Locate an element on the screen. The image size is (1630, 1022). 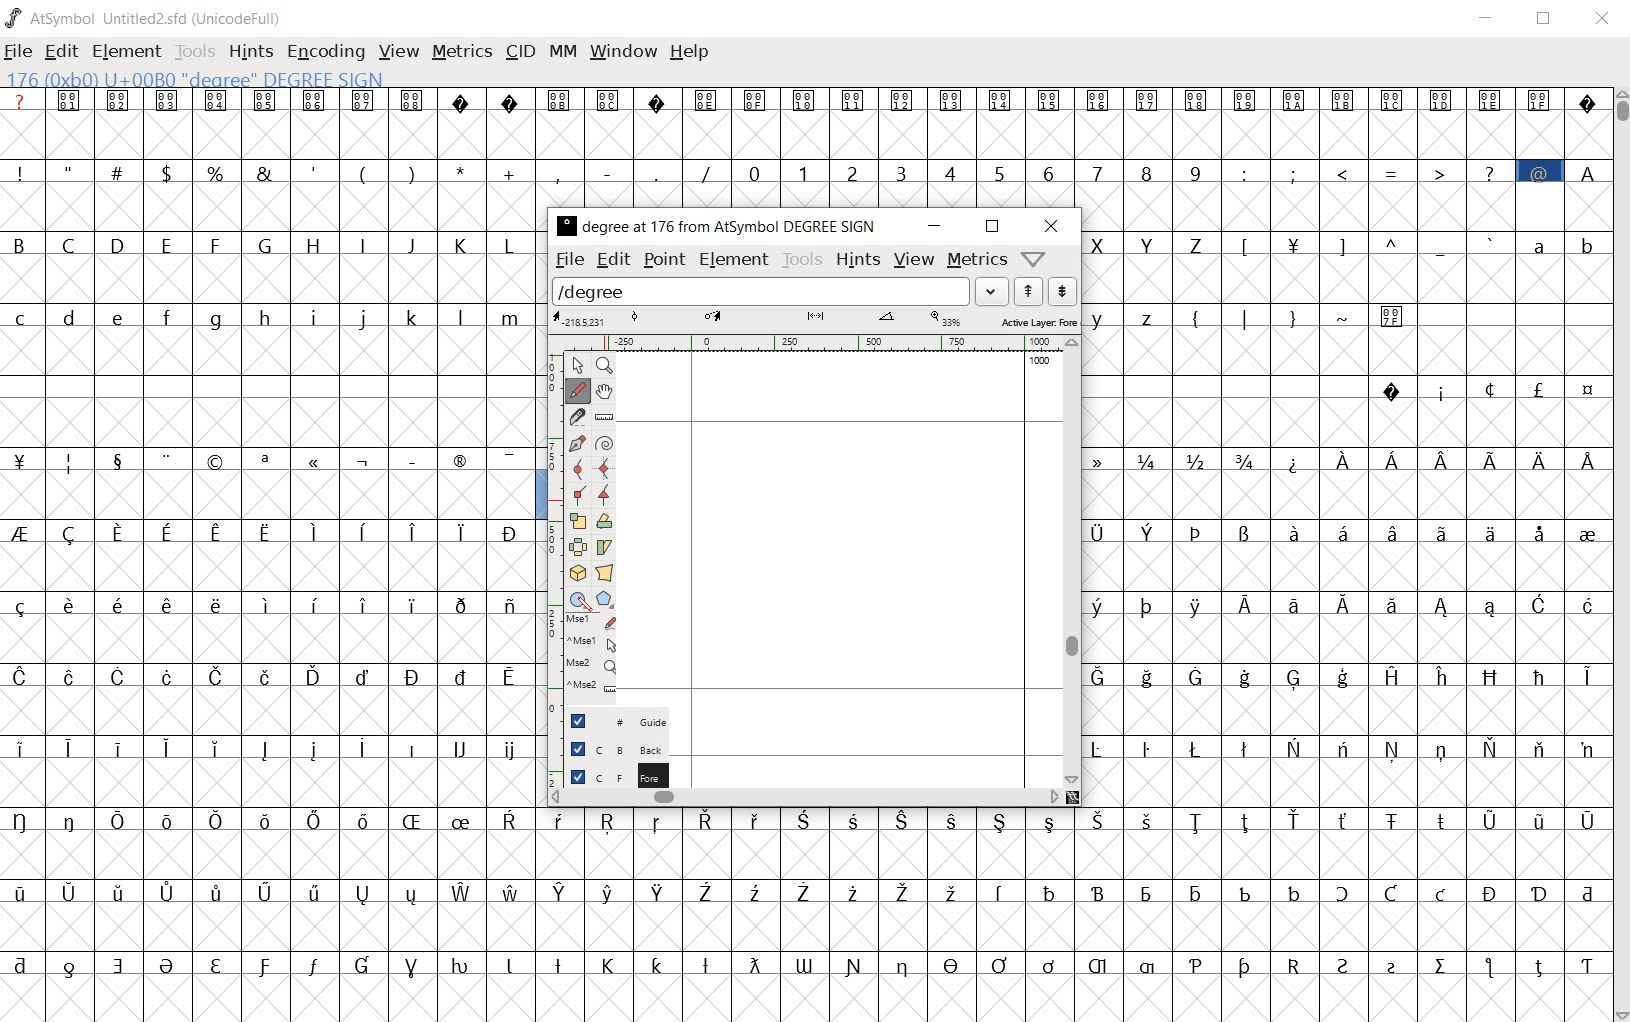
empty glyph slots is located at coordinates (1349, 712).